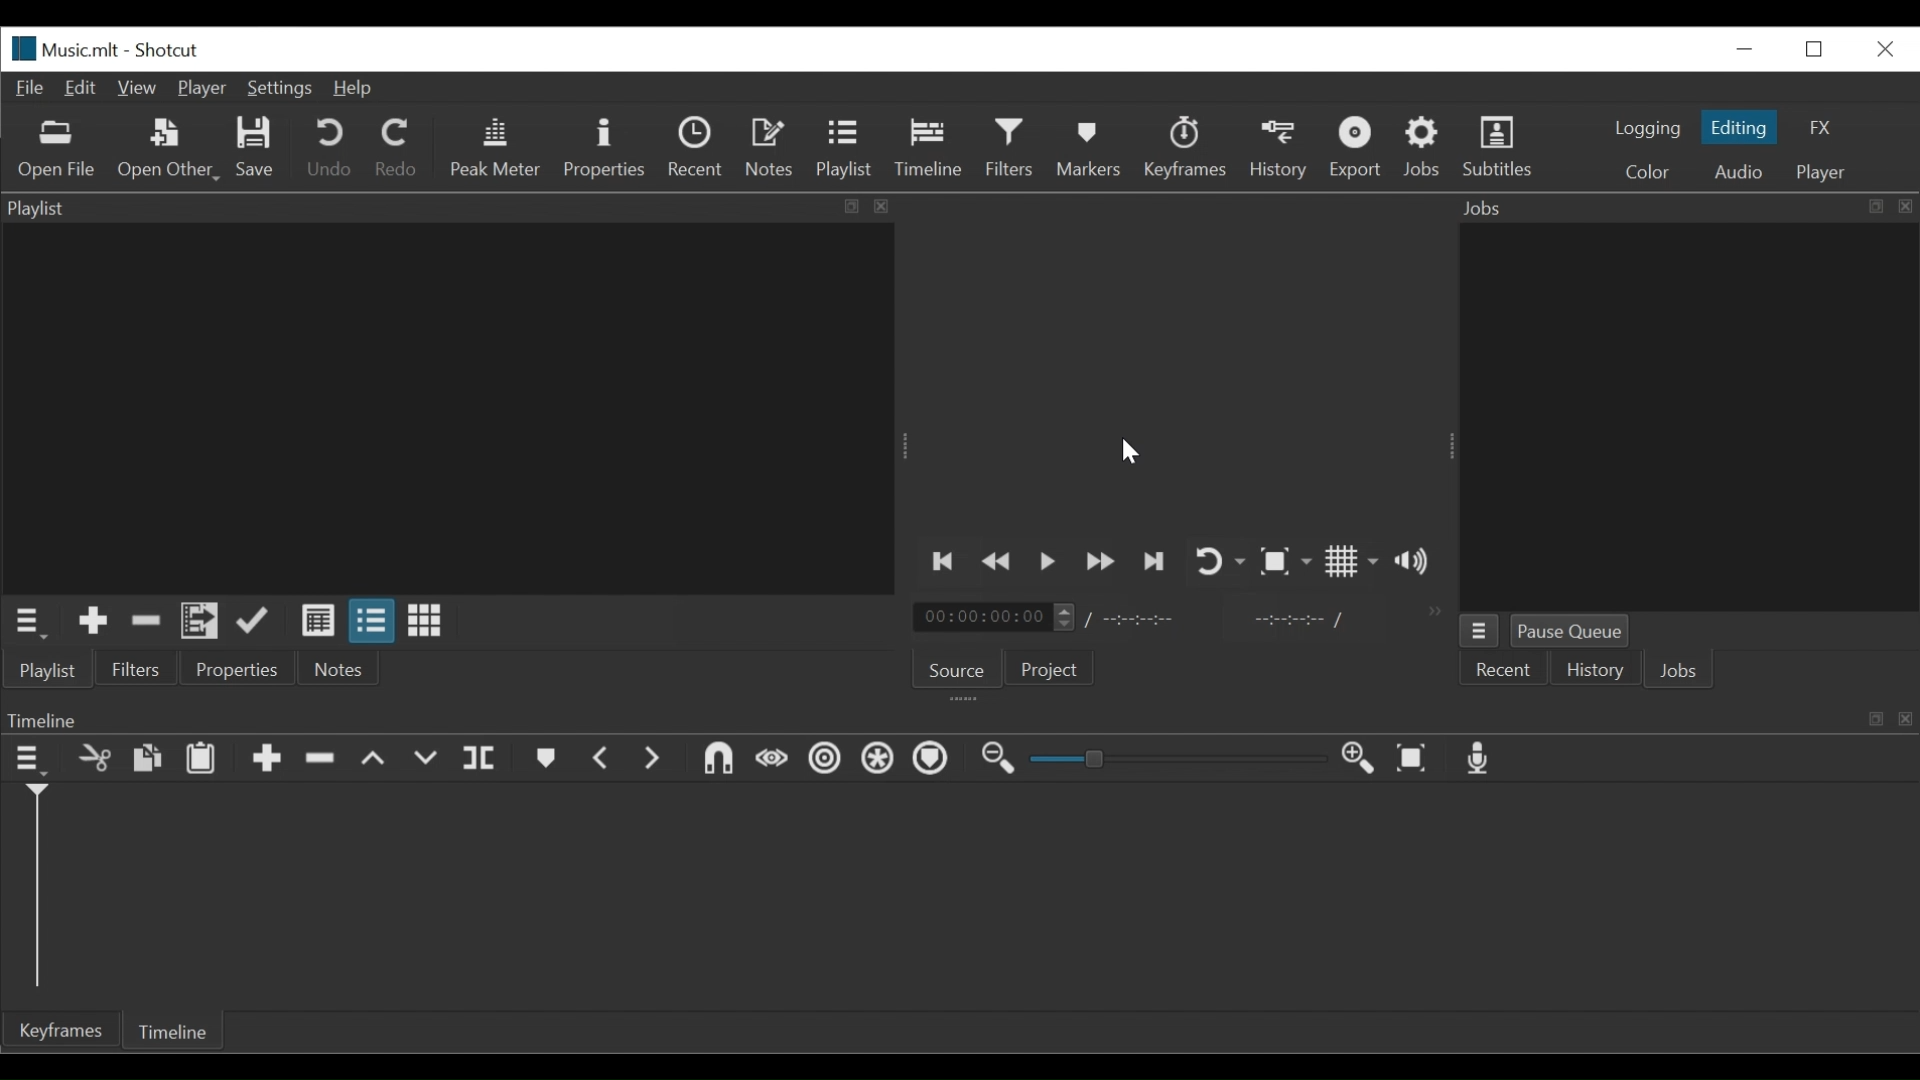  What do you see at coordinates (1417, 565) in the screenshot?
I see `Show volume control` at bounding box center [1417, 565].